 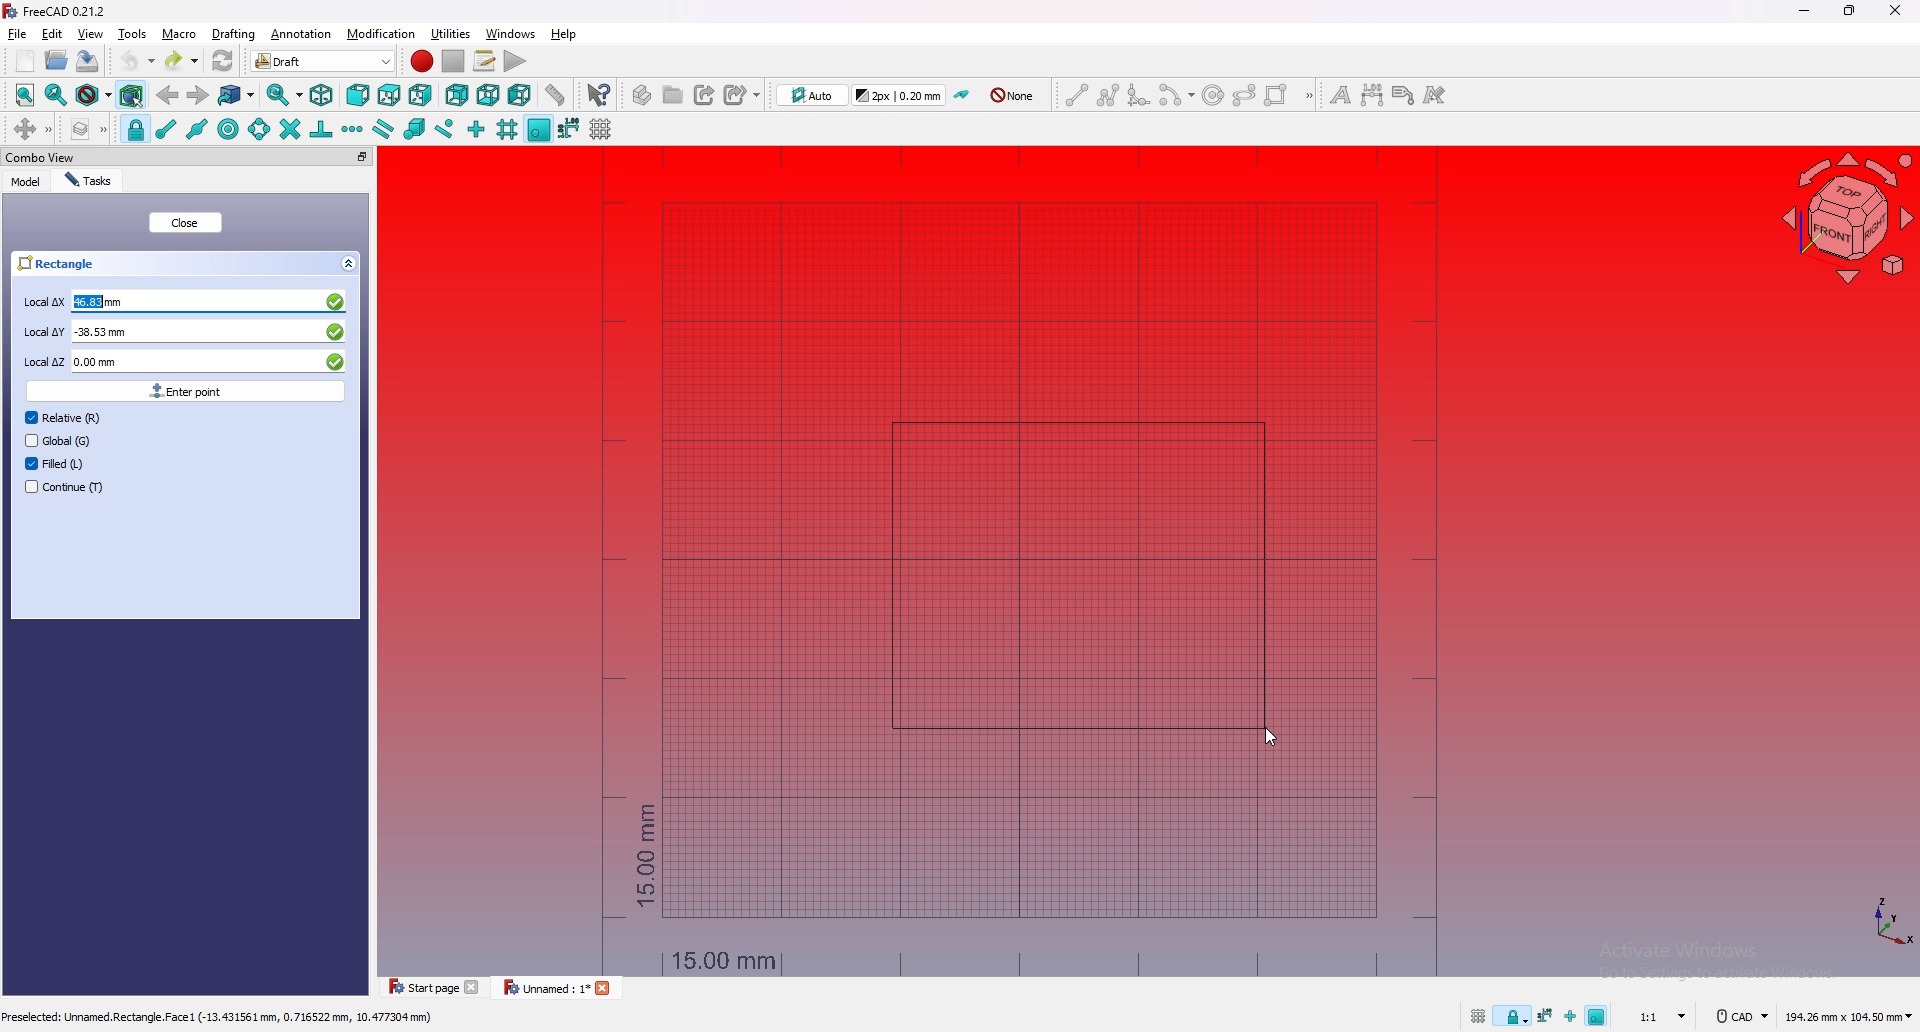 What do you see at coordinates (1513, 1017) in the screenshot?
I see `snap lock` at bounding box center [1513, 1017].